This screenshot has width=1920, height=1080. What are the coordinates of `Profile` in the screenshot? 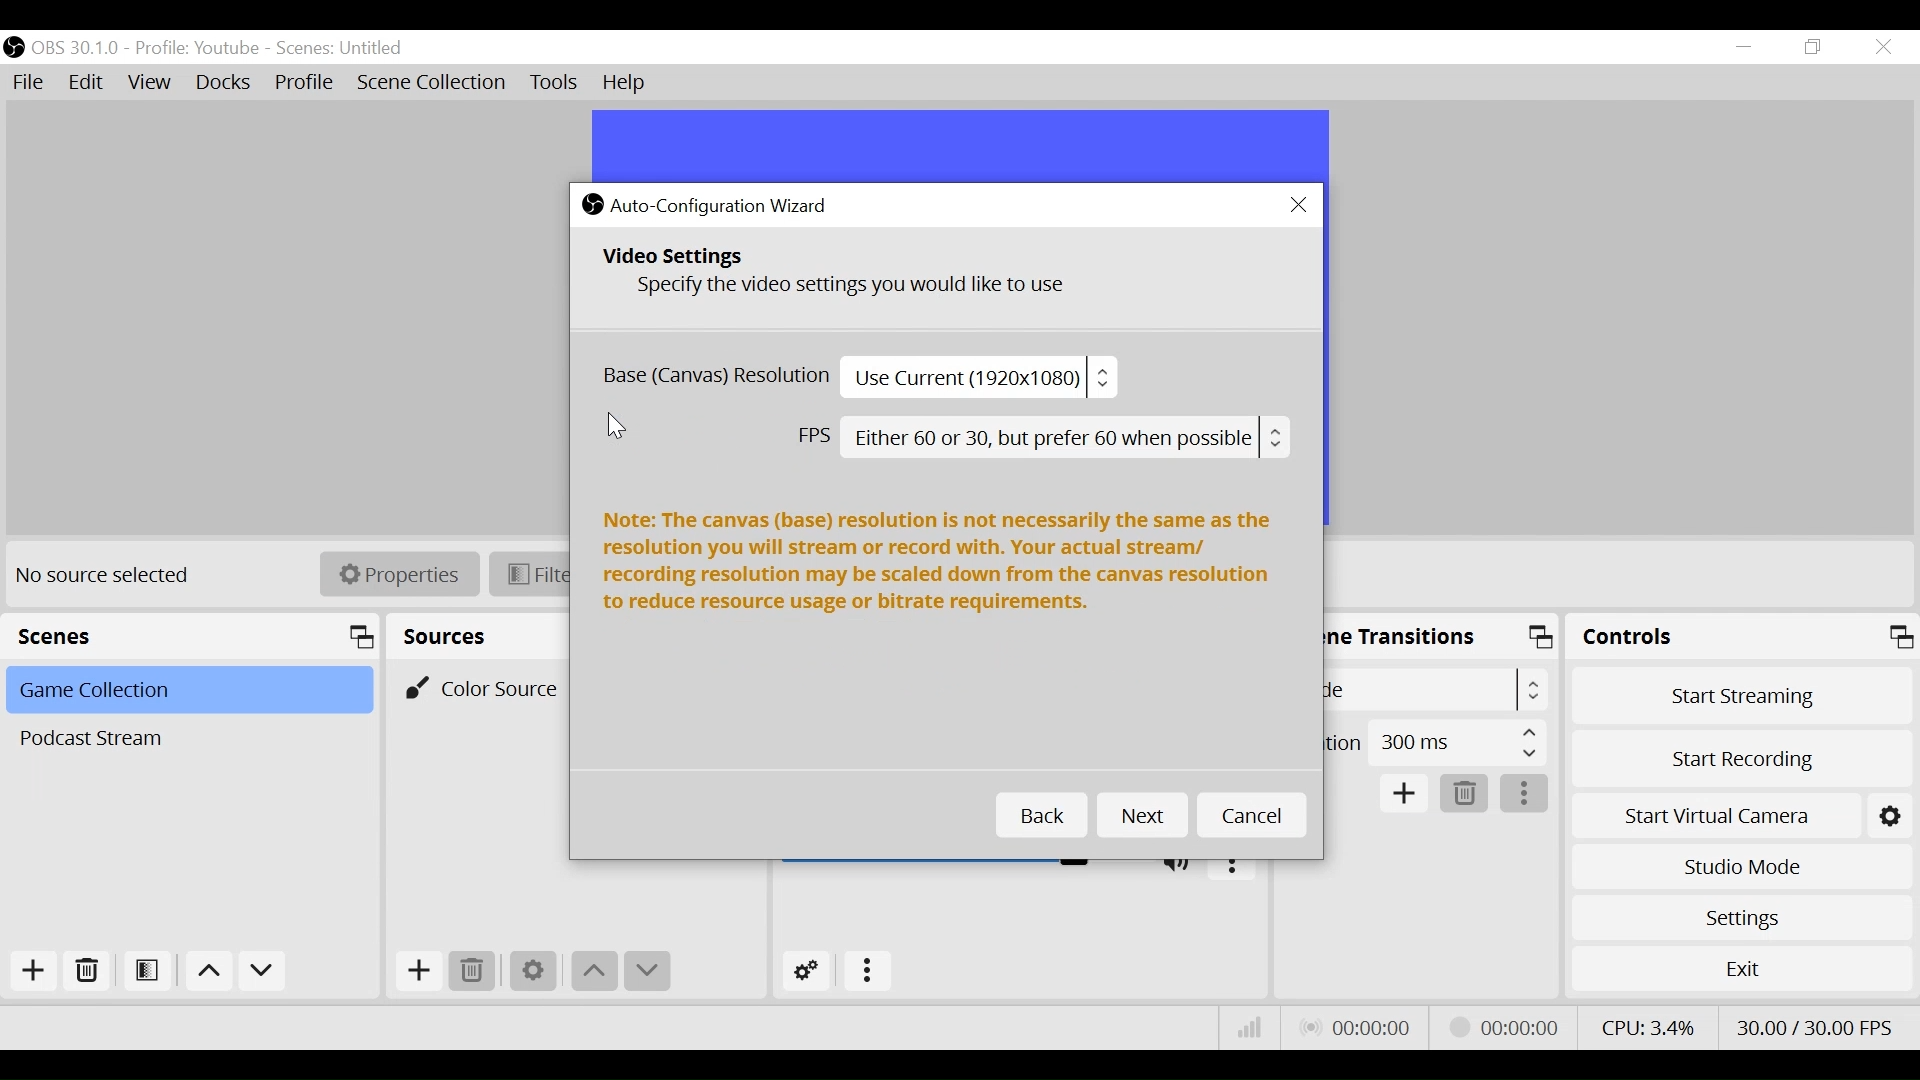 It's located at (305, 82).